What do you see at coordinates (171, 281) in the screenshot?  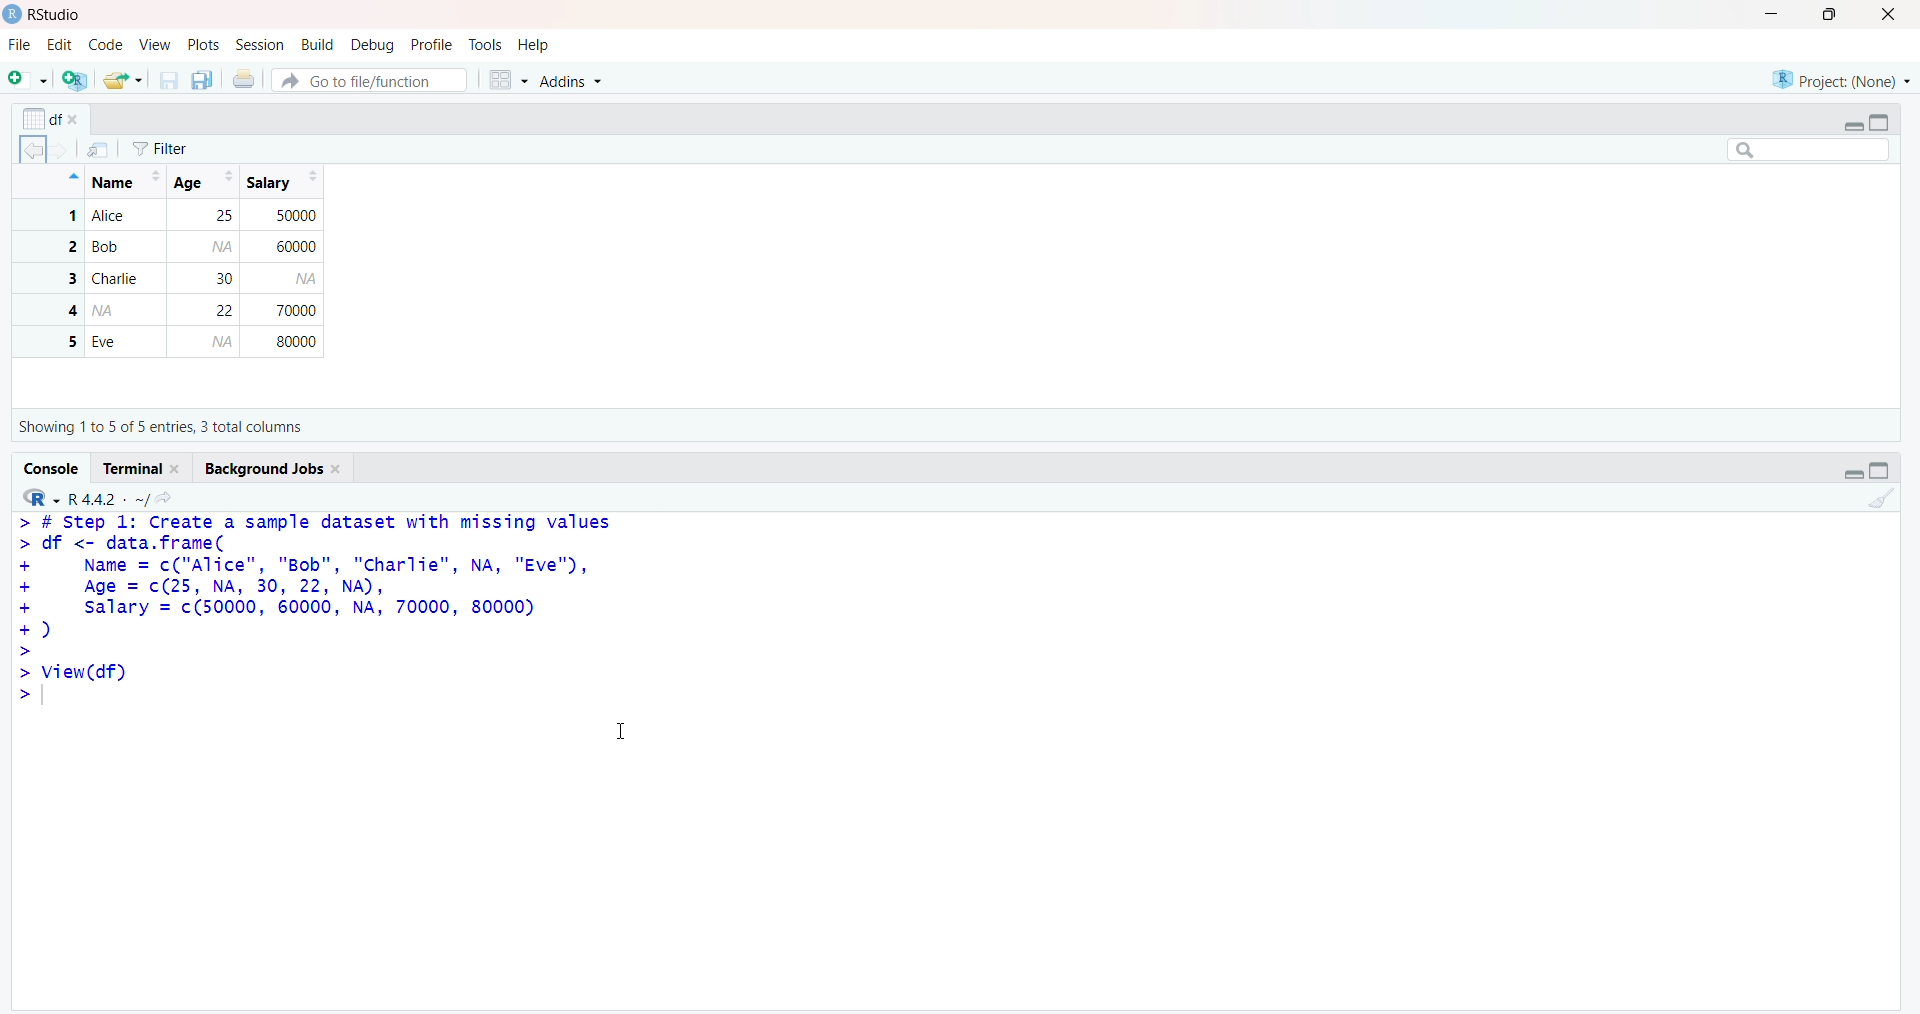 I see `1 Alice 25 50000
2 Bob 60000
3 Charlie 30

4 2 70000
5 Eve 80000` at bounding box center [171, 281].